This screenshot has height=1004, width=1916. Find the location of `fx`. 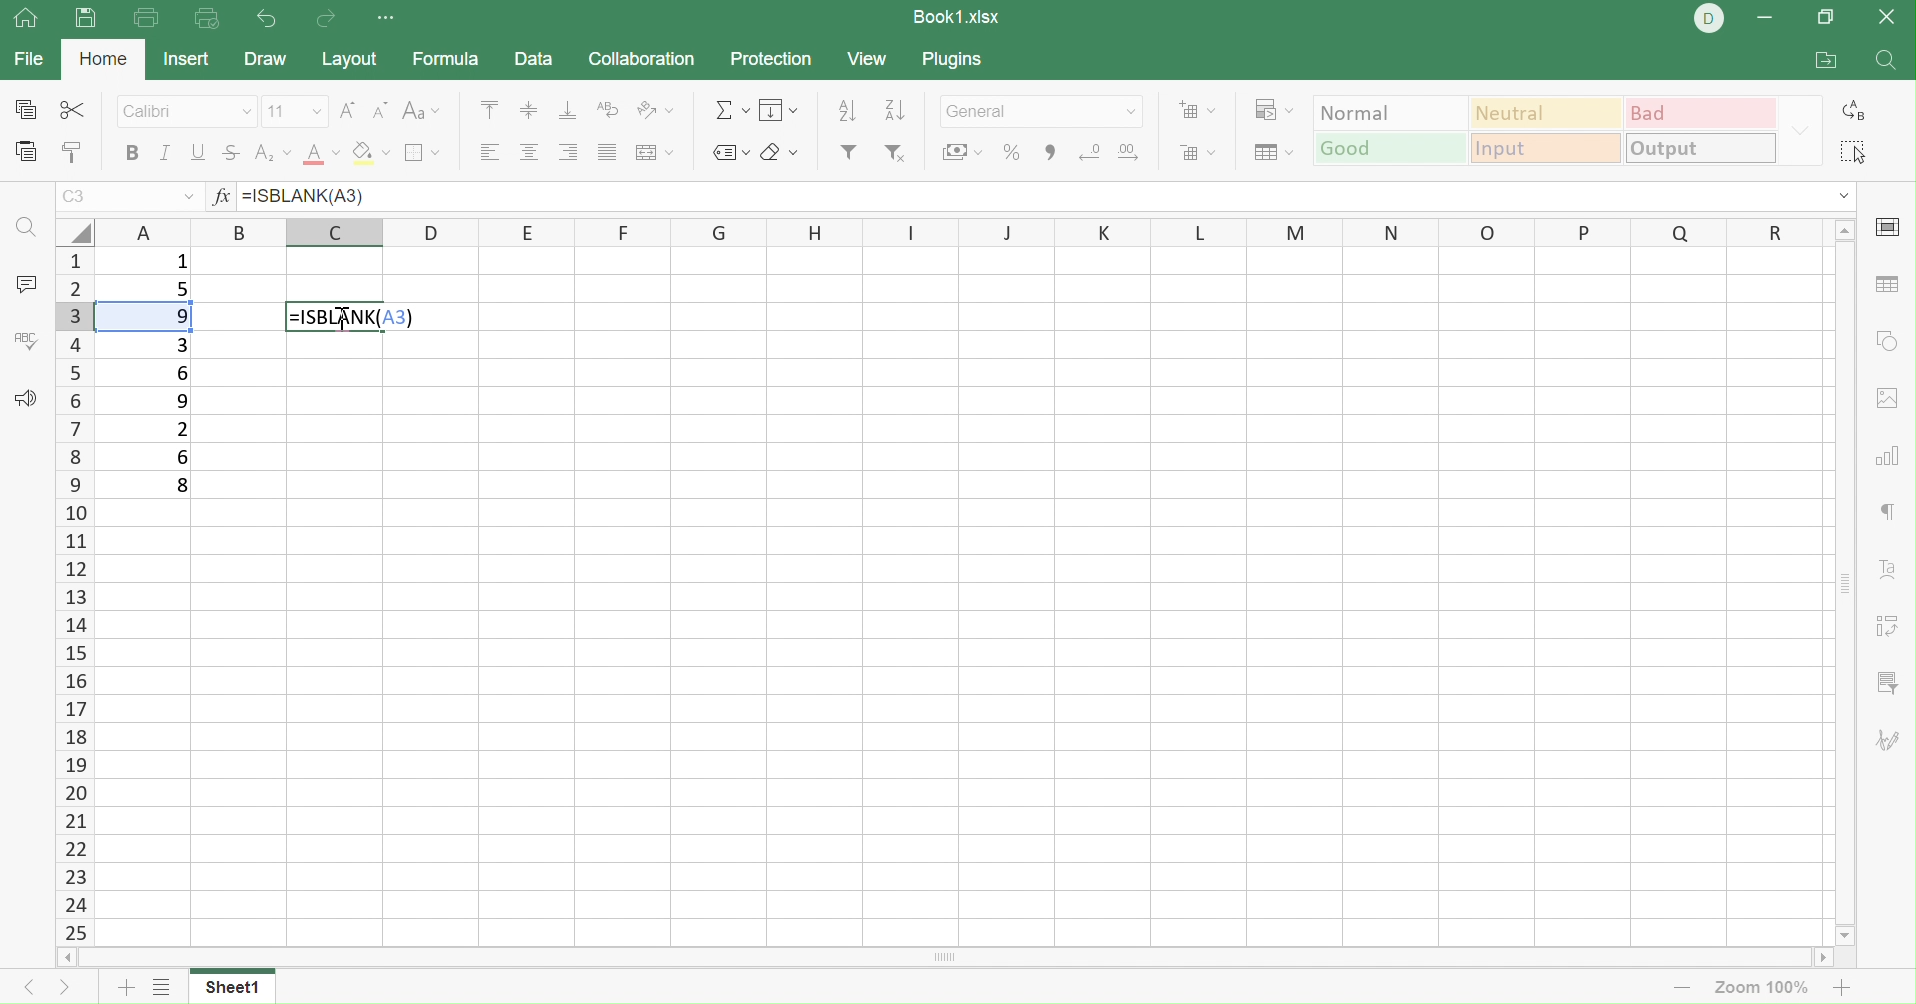

fx is located at coordinates (219, 197).